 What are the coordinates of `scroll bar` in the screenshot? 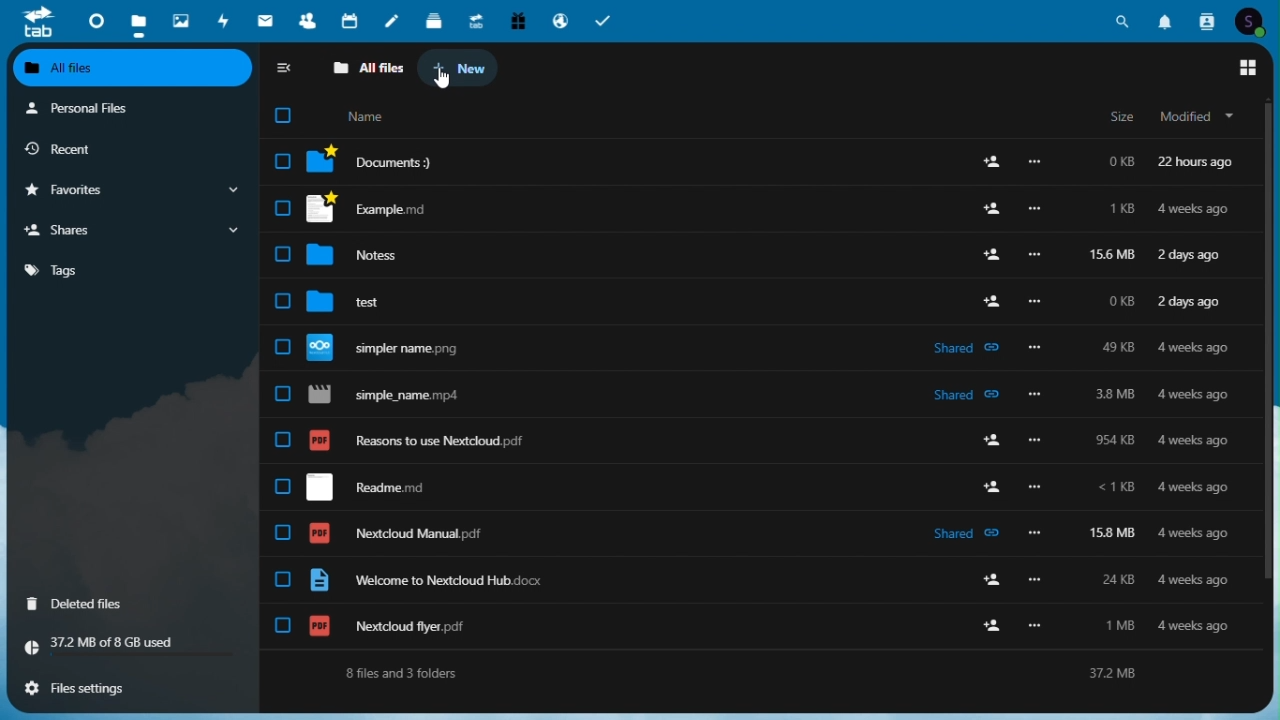 It's located at (1266, 345).